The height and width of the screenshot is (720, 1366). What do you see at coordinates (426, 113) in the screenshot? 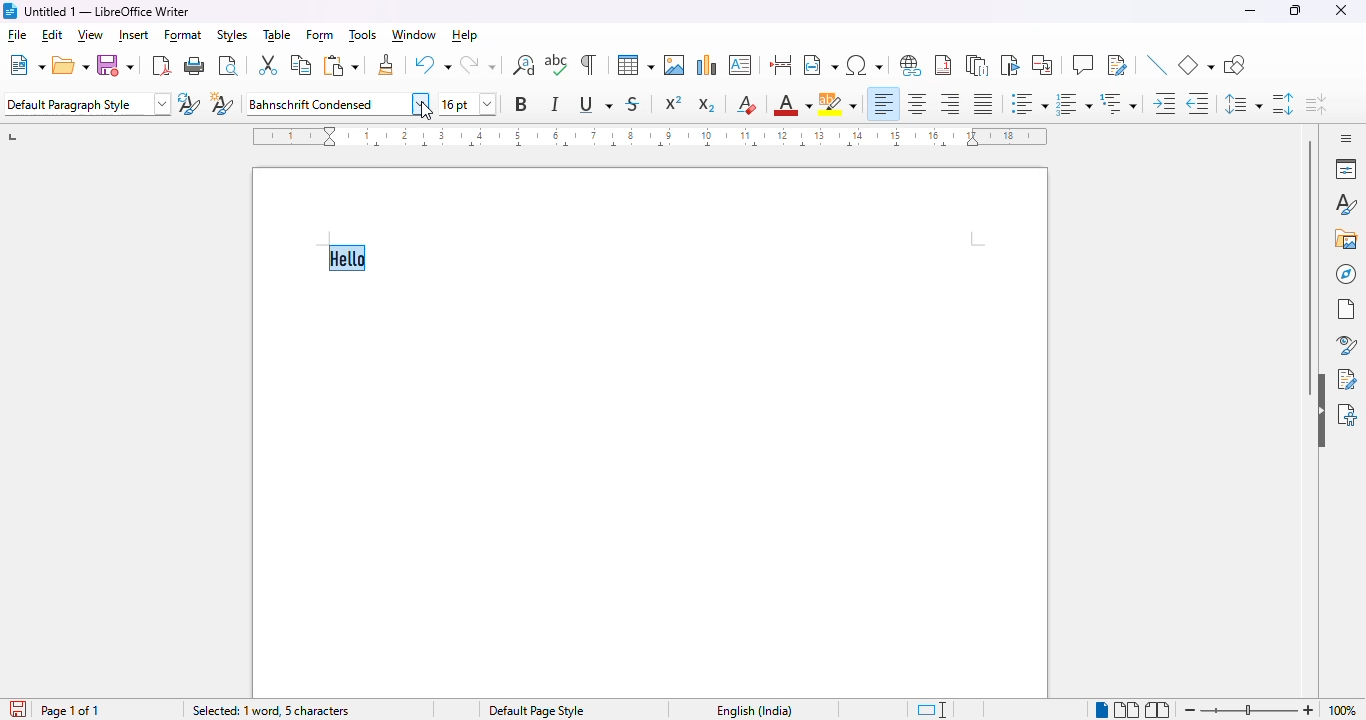
I see `cursor` at bounding box center [426, 113].